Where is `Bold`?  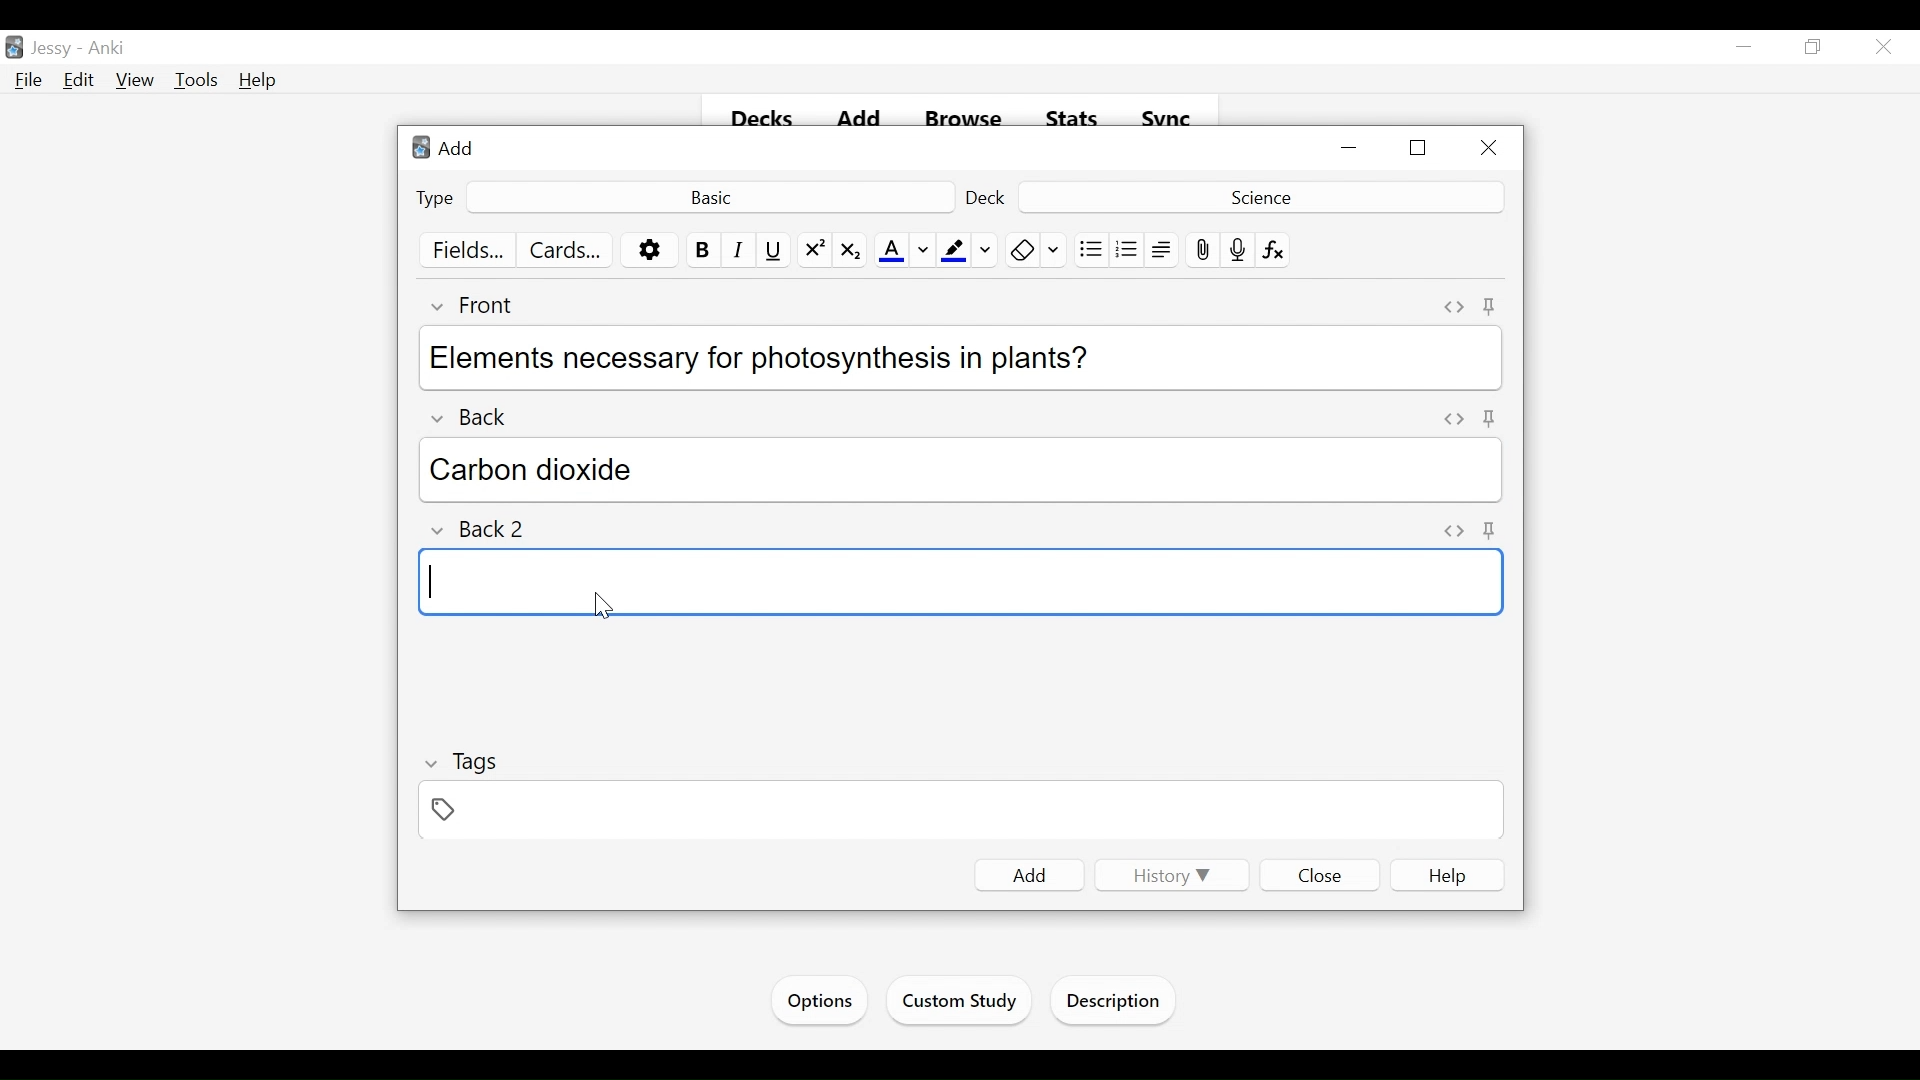 Bold is located at coordinates (701, 250).